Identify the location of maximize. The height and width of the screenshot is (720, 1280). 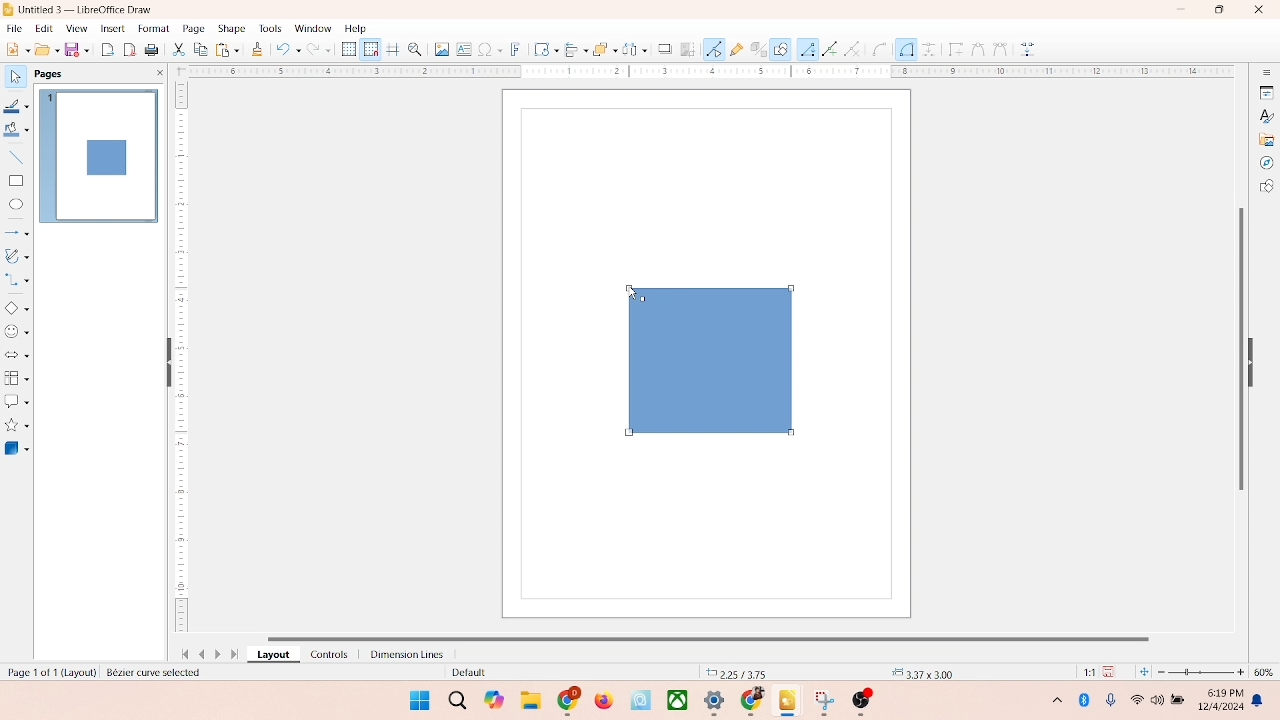
(1219, 10).